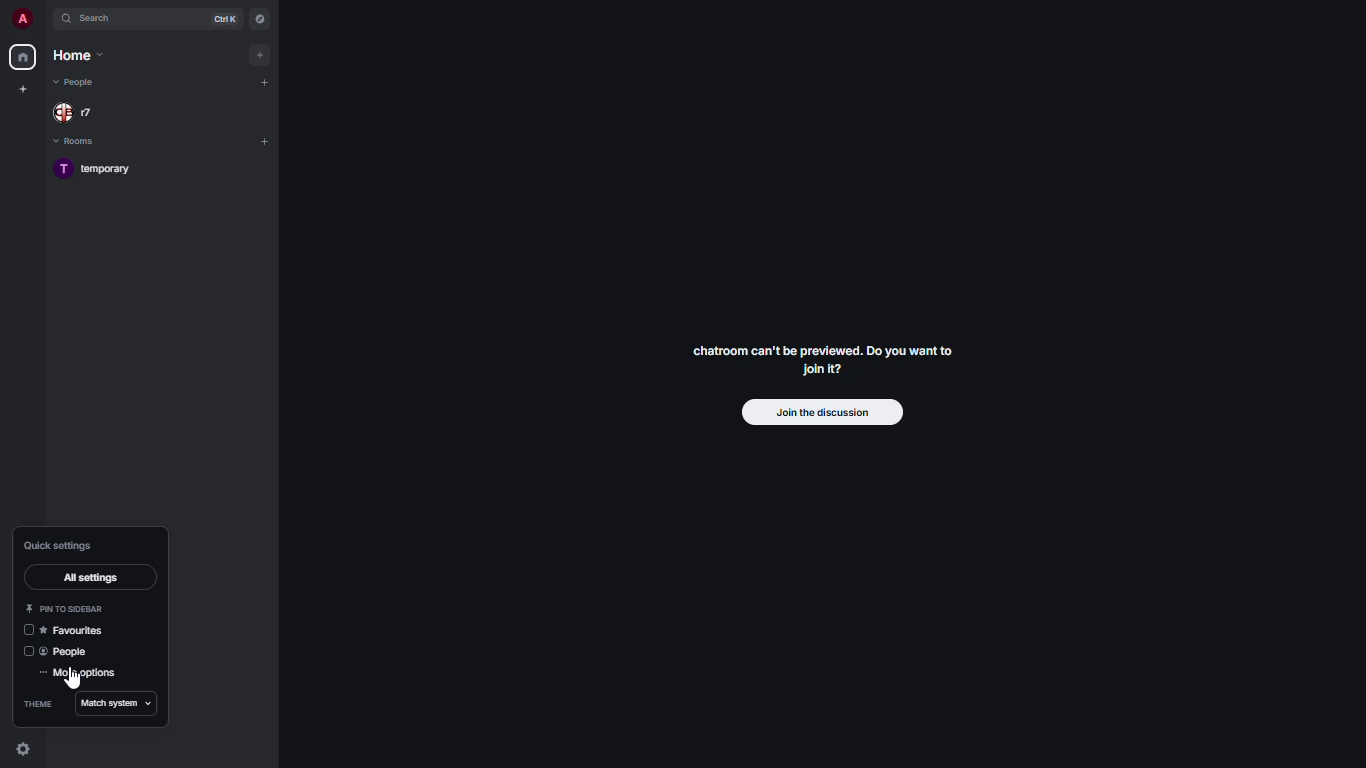  What do you see at coordinates (22, 19) in the screenshot?
I see `profile` at bounding box center [22, 19].